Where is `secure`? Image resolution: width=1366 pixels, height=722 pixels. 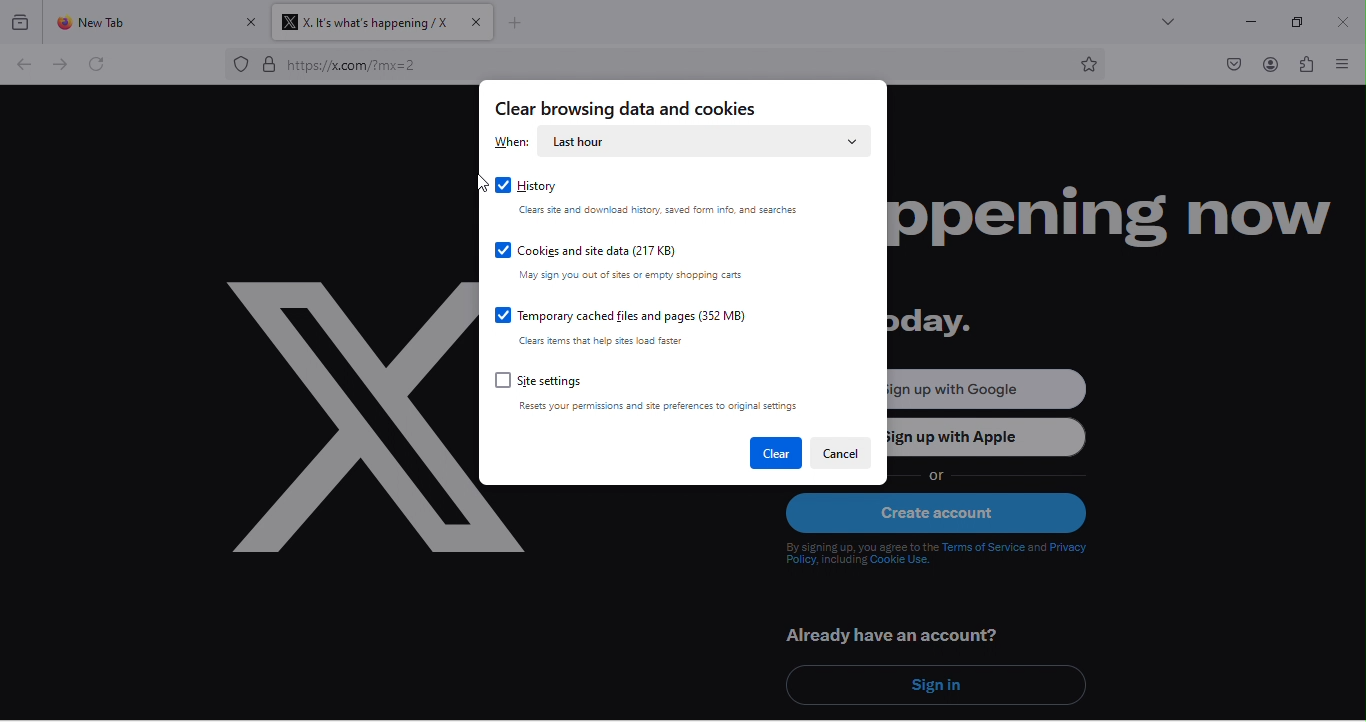
secure is located at coordinates (268, 67).